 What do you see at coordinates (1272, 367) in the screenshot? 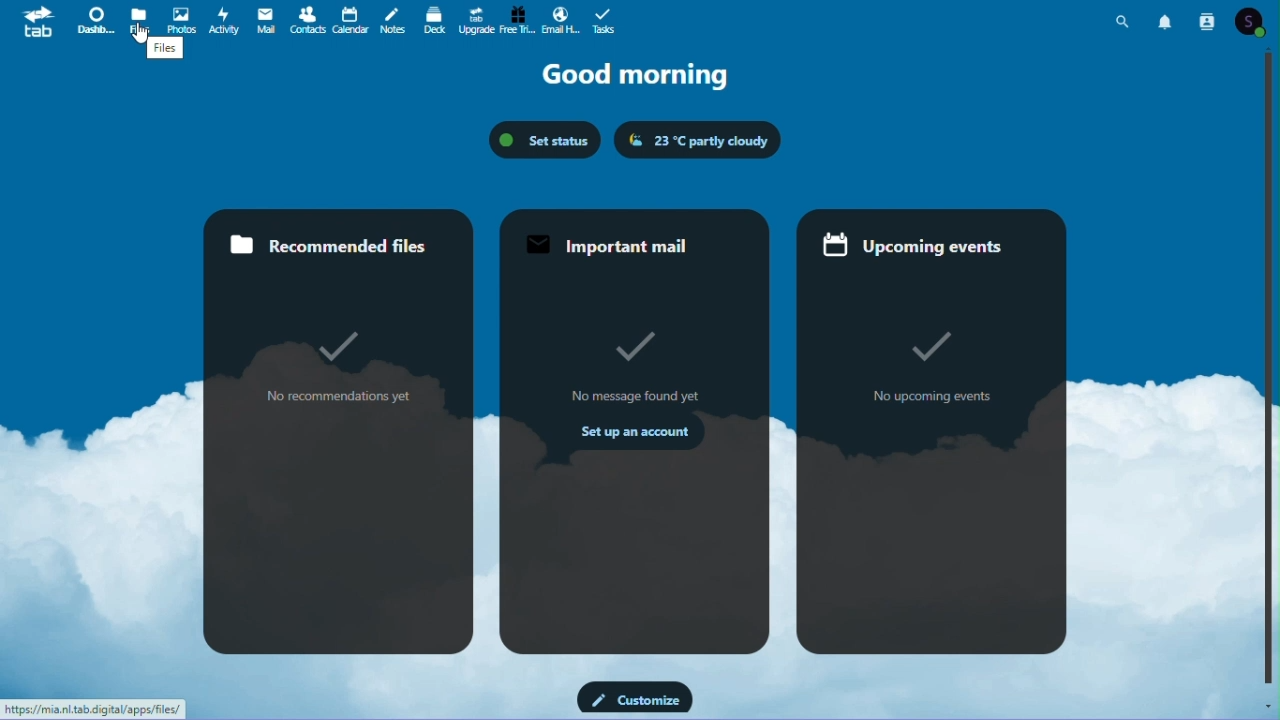
I see `Vertical scroll bar` at bounding box center [1272, 367].